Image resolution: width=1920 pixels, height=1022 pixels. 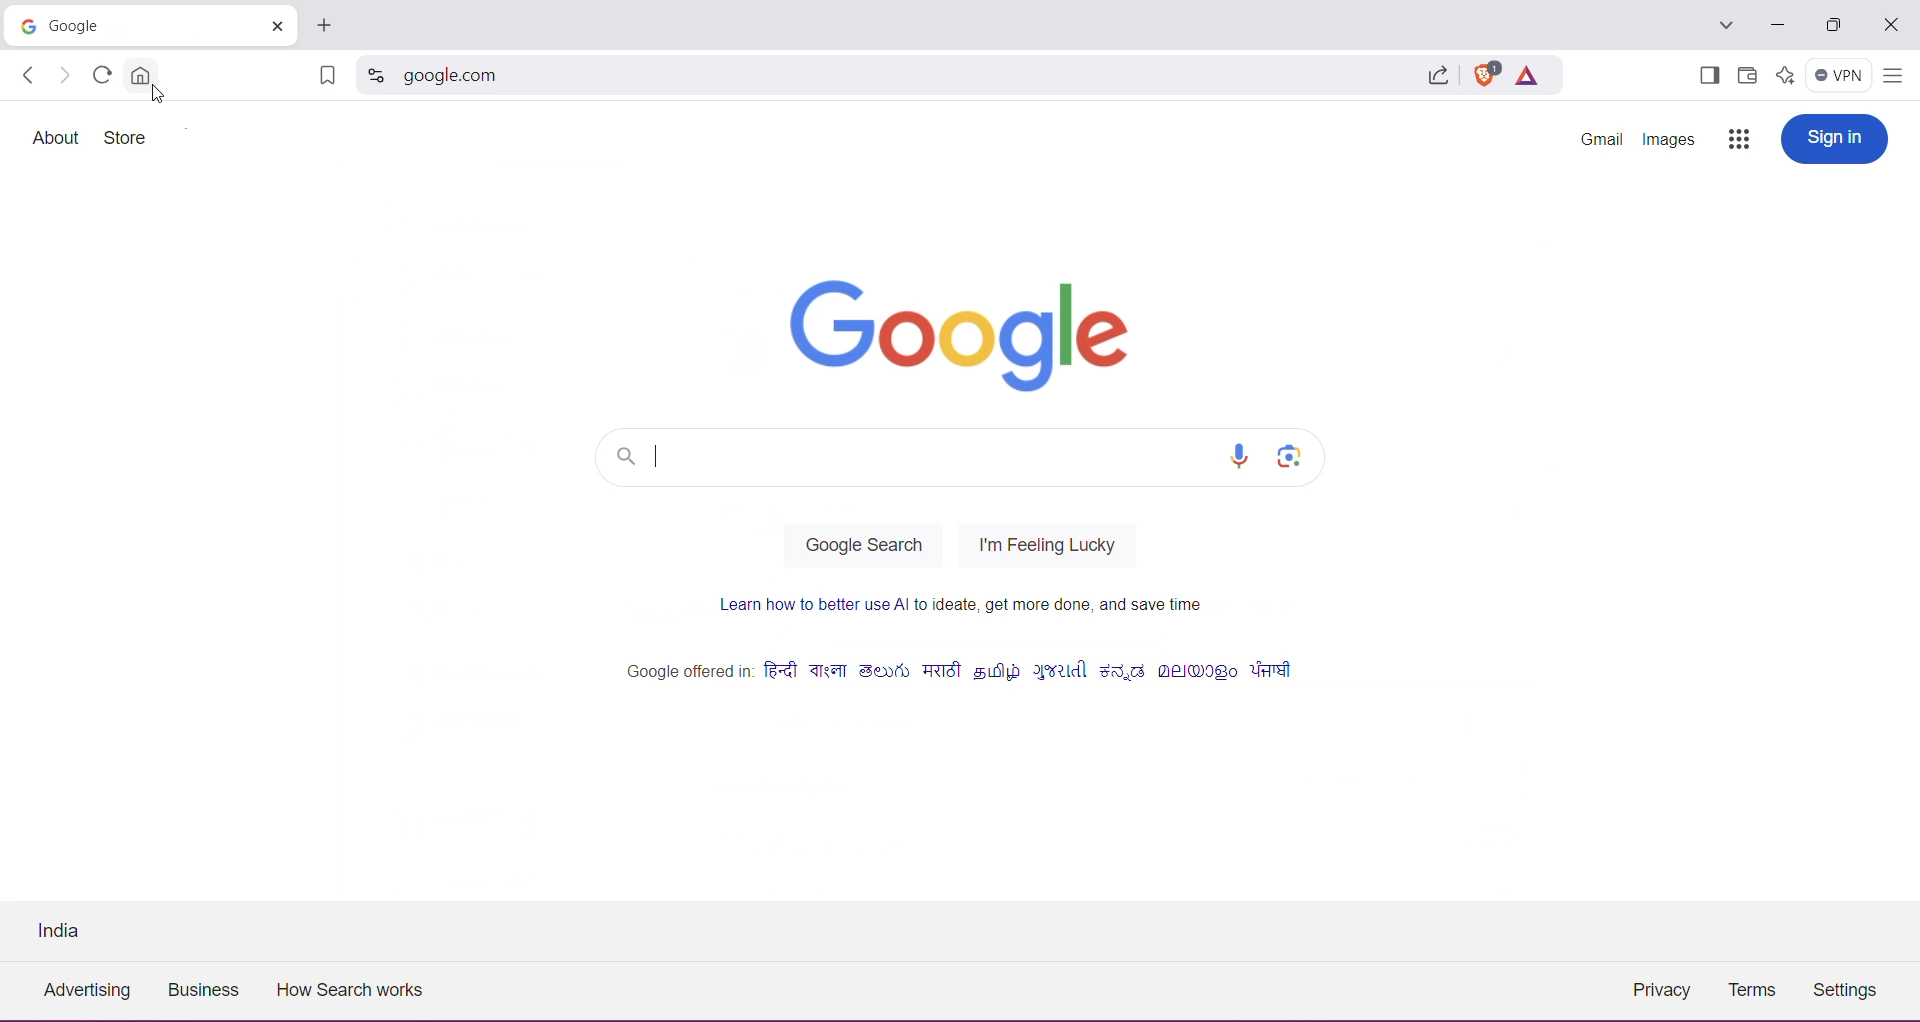 I want to click on Customize and control Brave, so click(x=1892, y=77).